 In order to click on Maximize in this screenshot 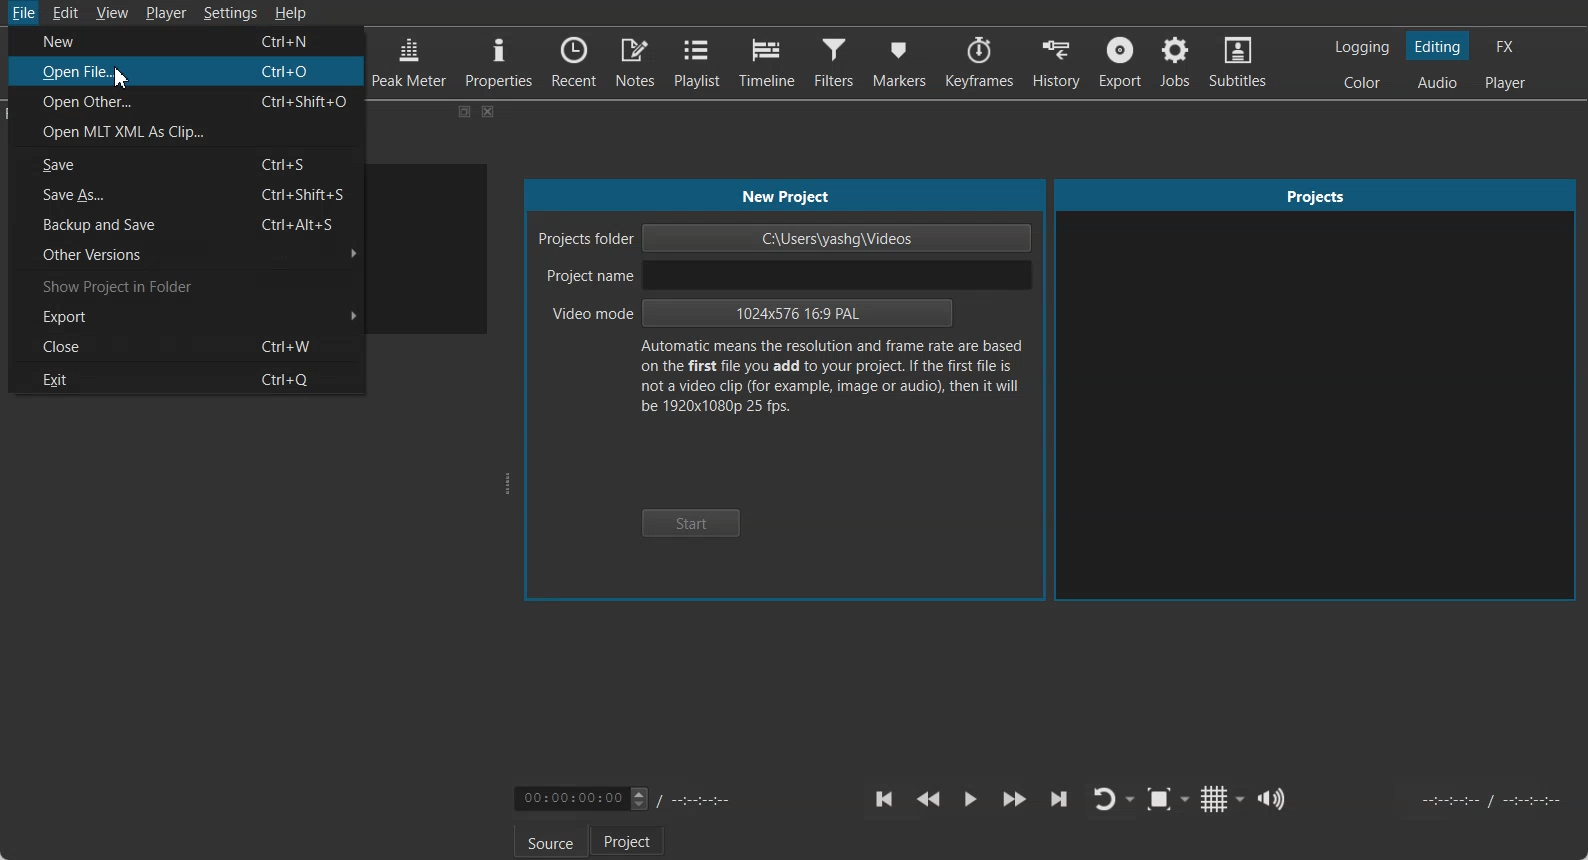, I will do `click(465, 111)`.